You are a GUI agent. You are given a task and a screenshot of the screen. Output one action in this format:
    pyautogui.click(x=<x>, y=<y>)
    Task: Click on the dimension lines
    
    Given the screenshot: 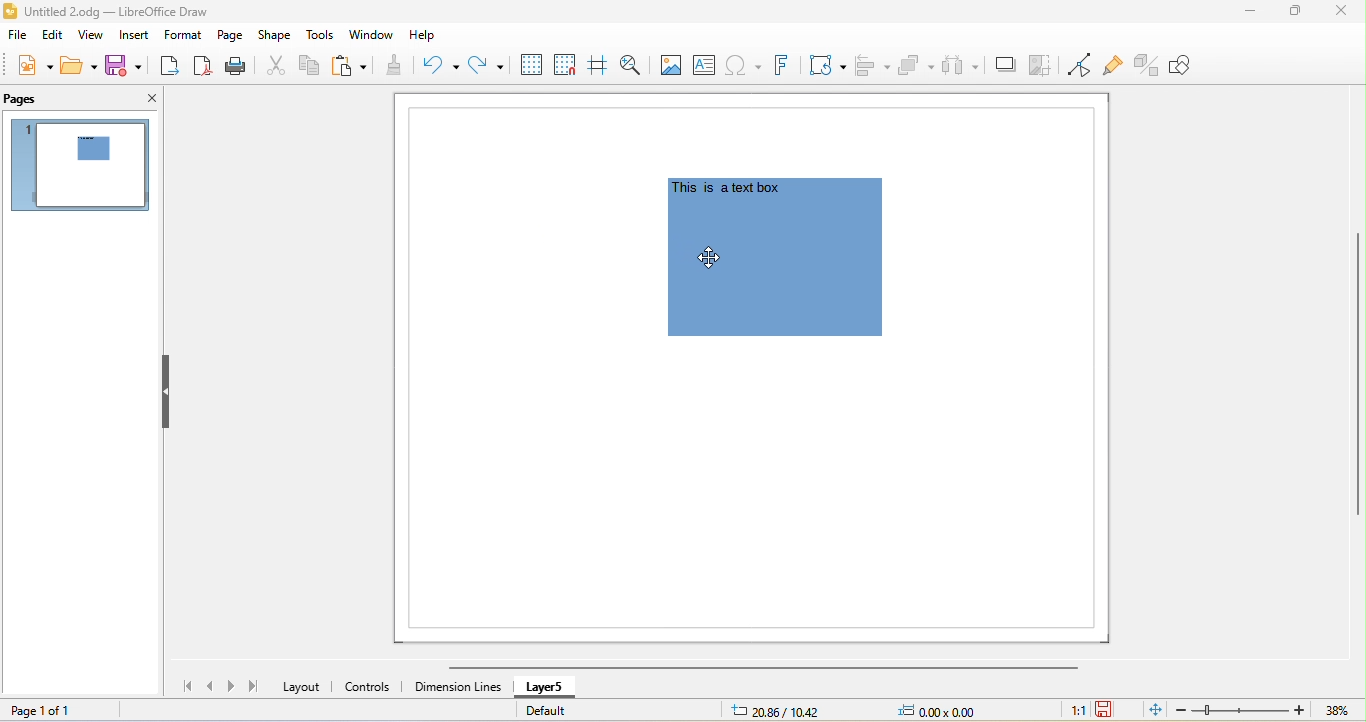 What is the action you would take?
    pyautogui.click(x=458, y=687)
    